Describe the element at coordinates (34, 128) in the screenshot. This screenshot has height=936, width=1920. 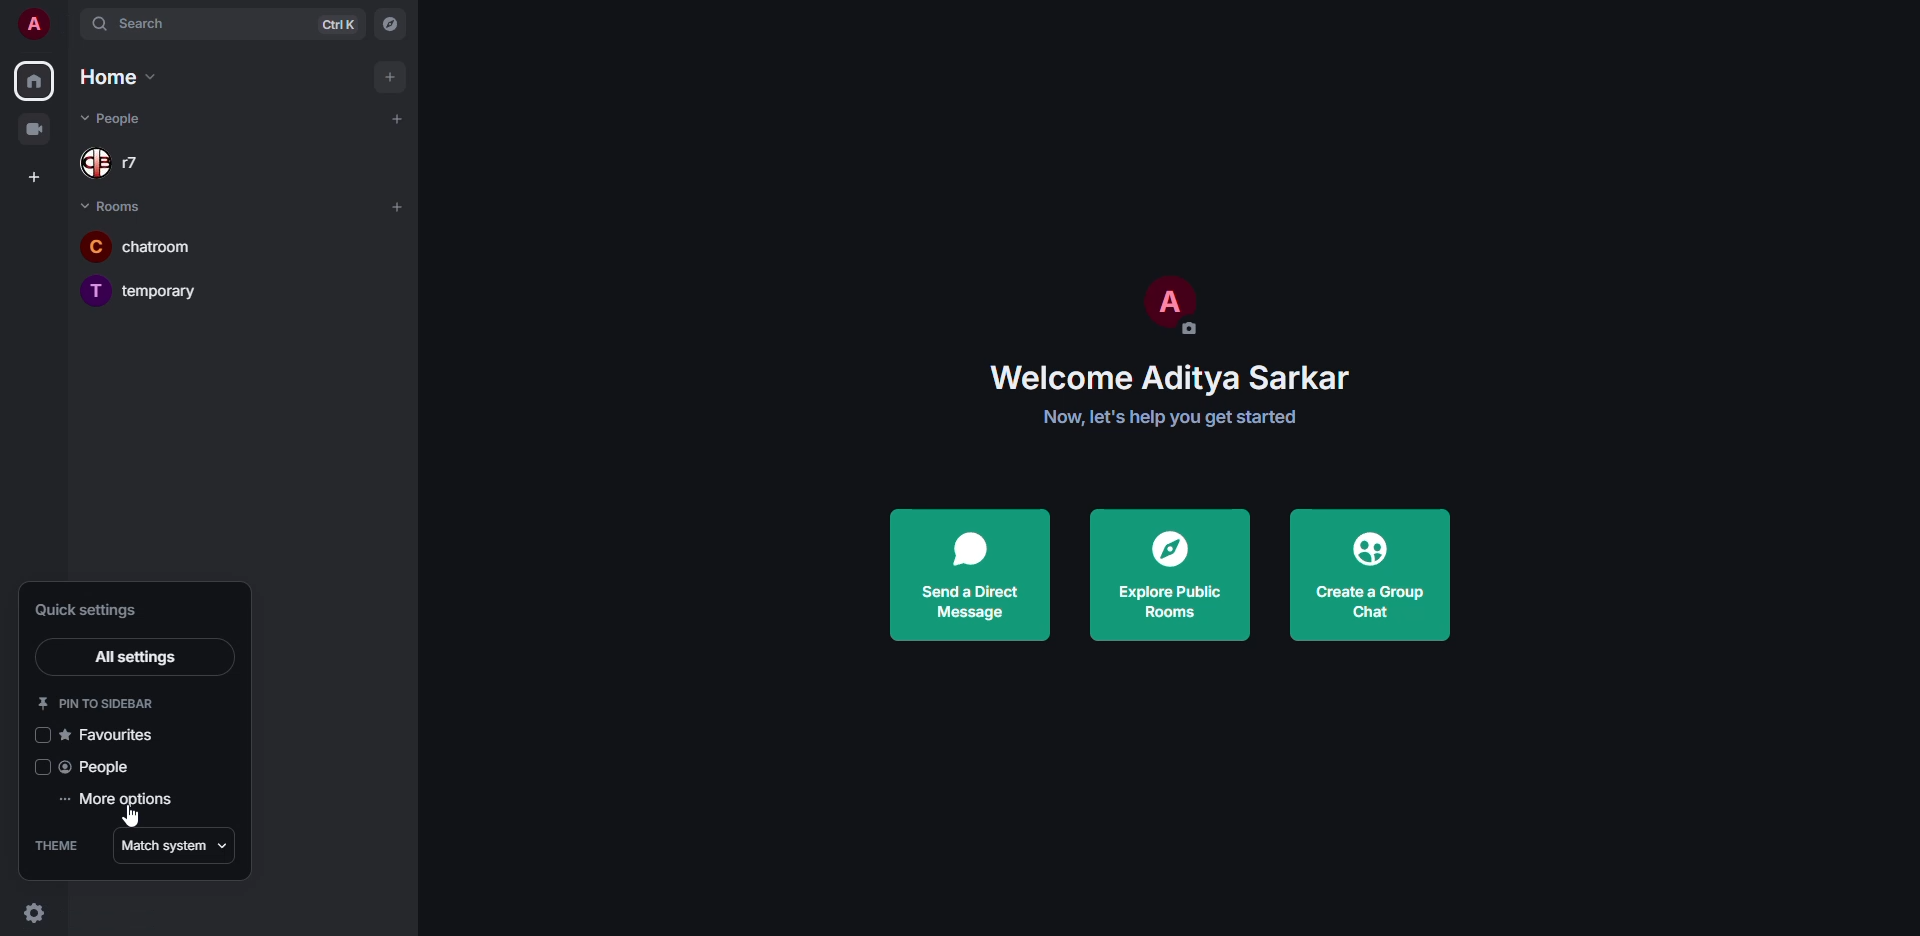
I see `video room` at that location.